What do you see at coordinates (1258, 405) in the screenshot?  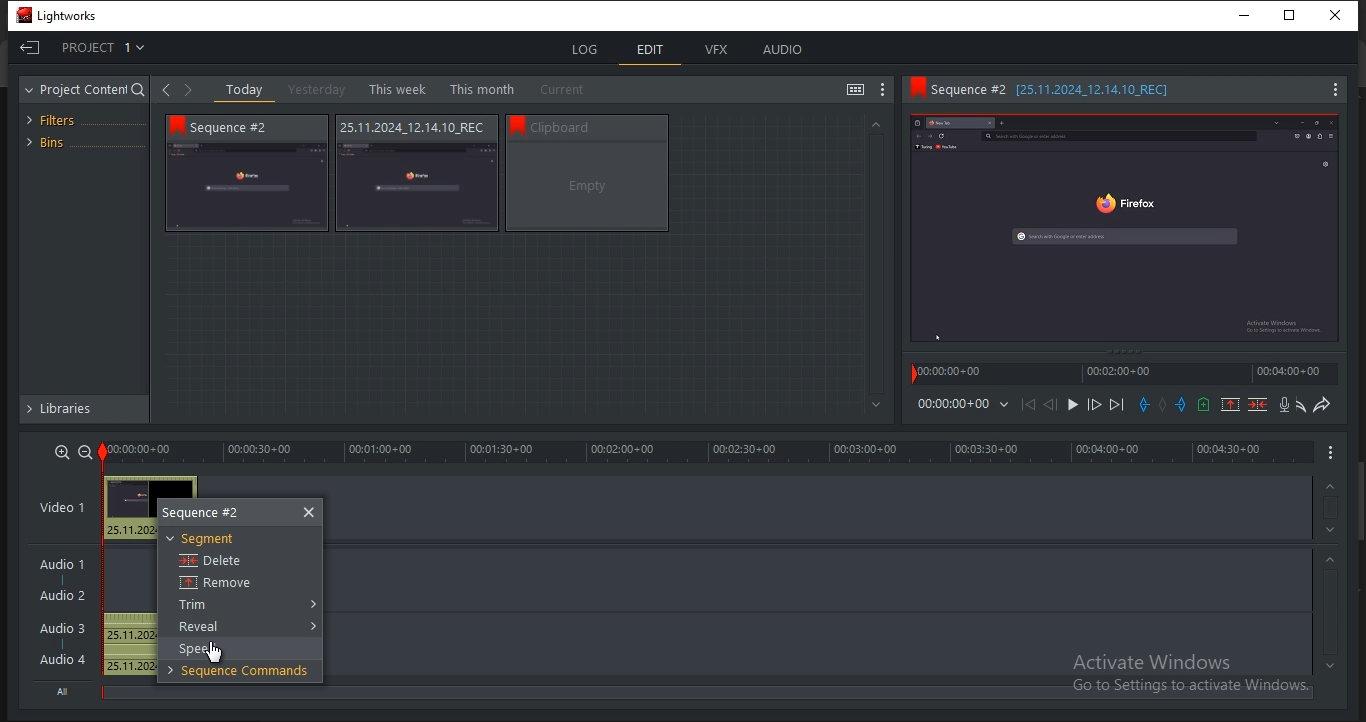 I see `delete marked section` at bounding box center [1258, 405].